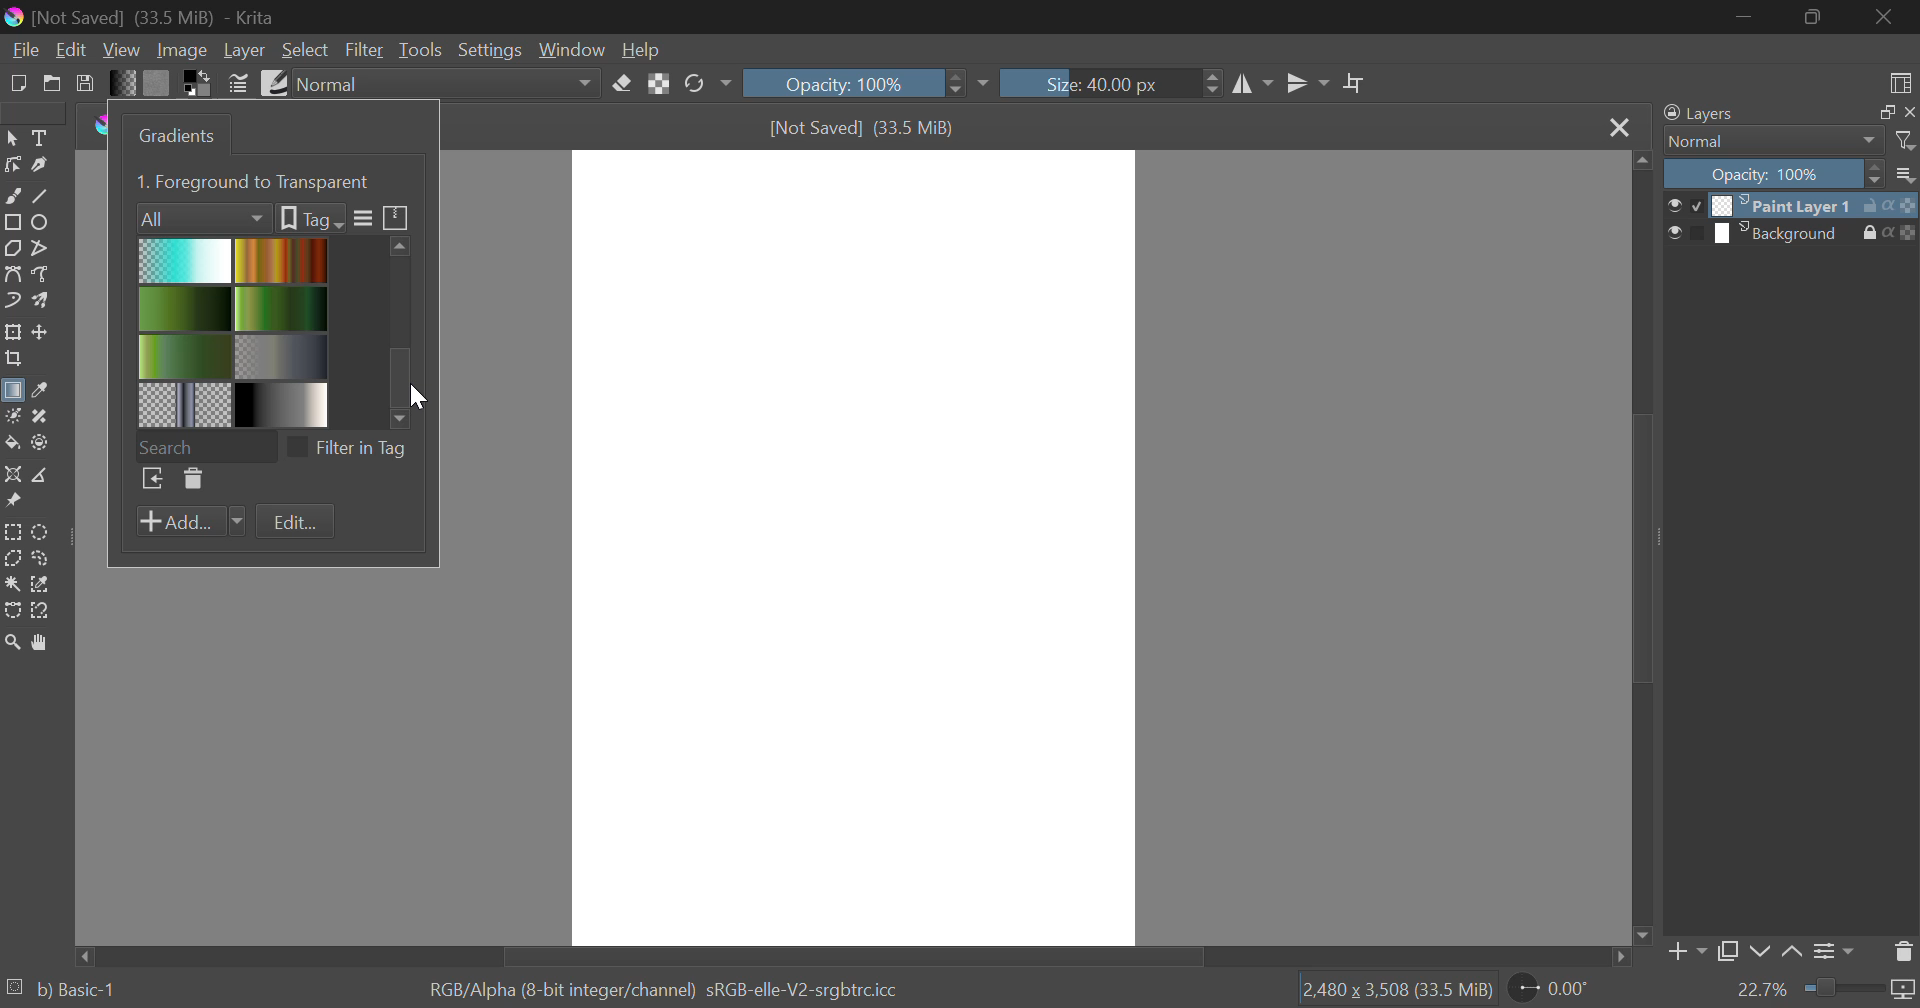 The width and height of the screenshot is (1920, 1008). Describe the element at coordinates (283, 354) in the screenshot. I see `Gradient 6` at that location.